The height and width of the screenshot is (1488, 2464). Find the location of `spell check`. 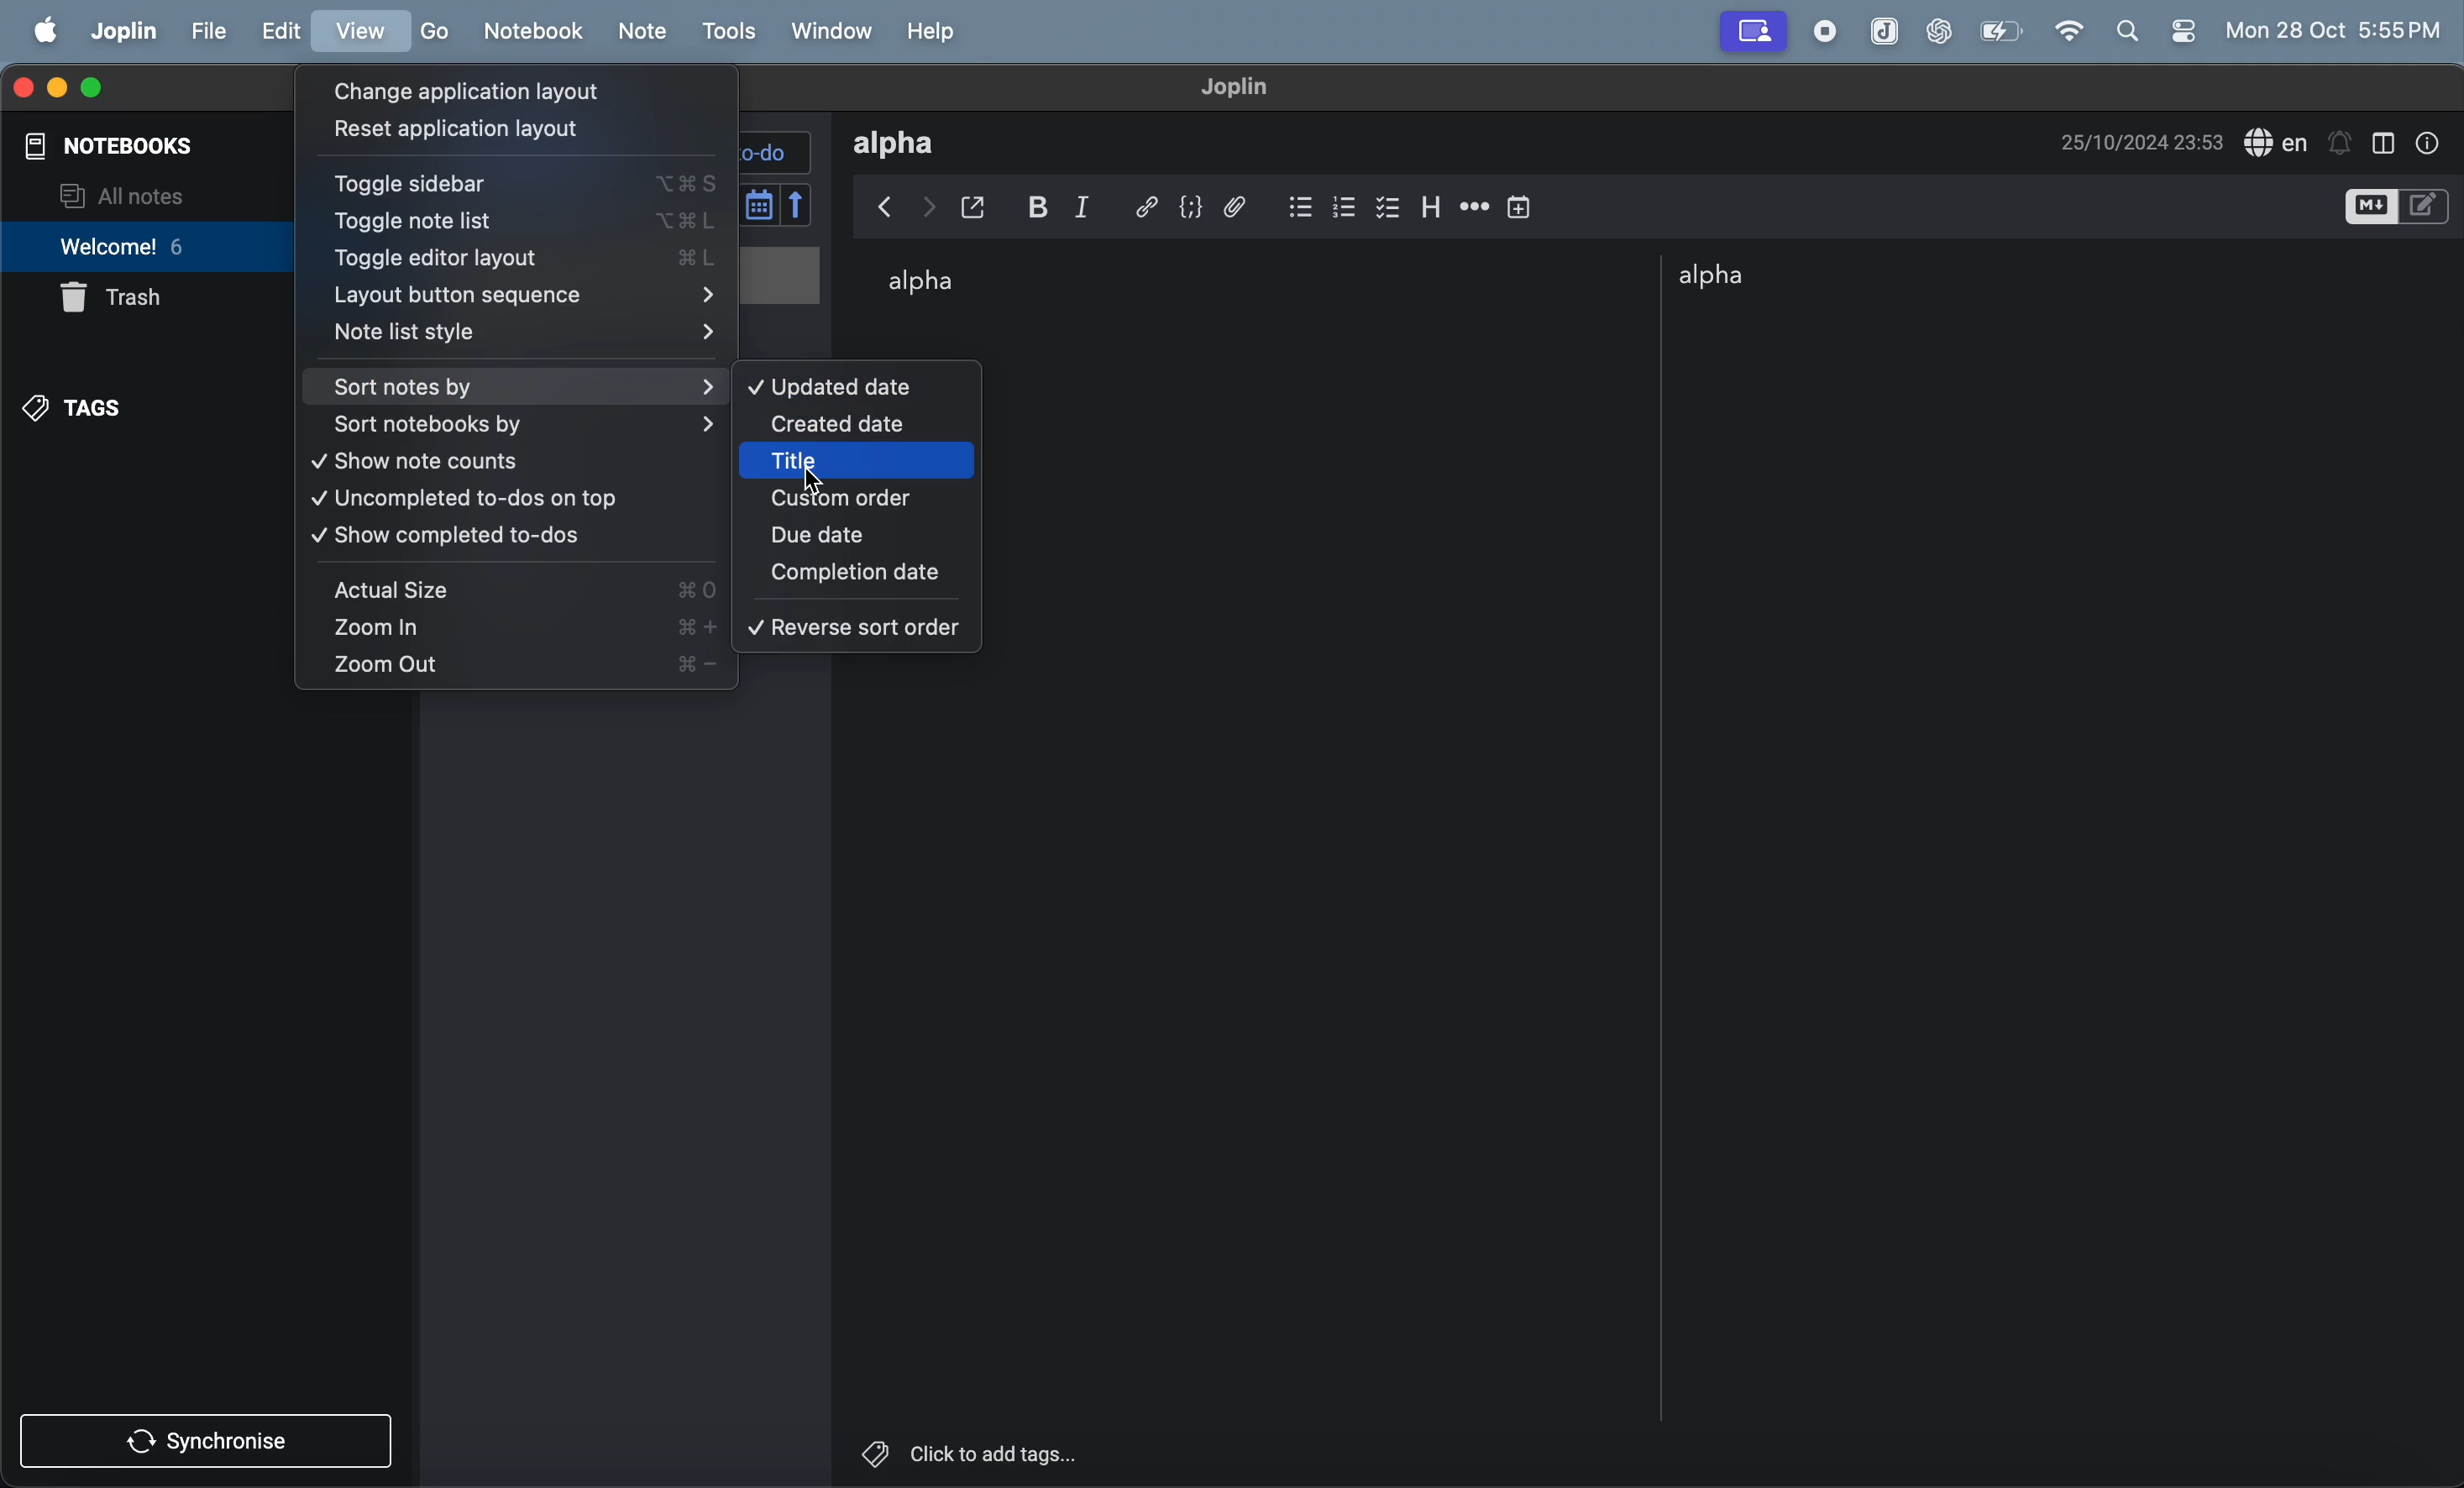

spell check is located at coordinates (2277, 141).